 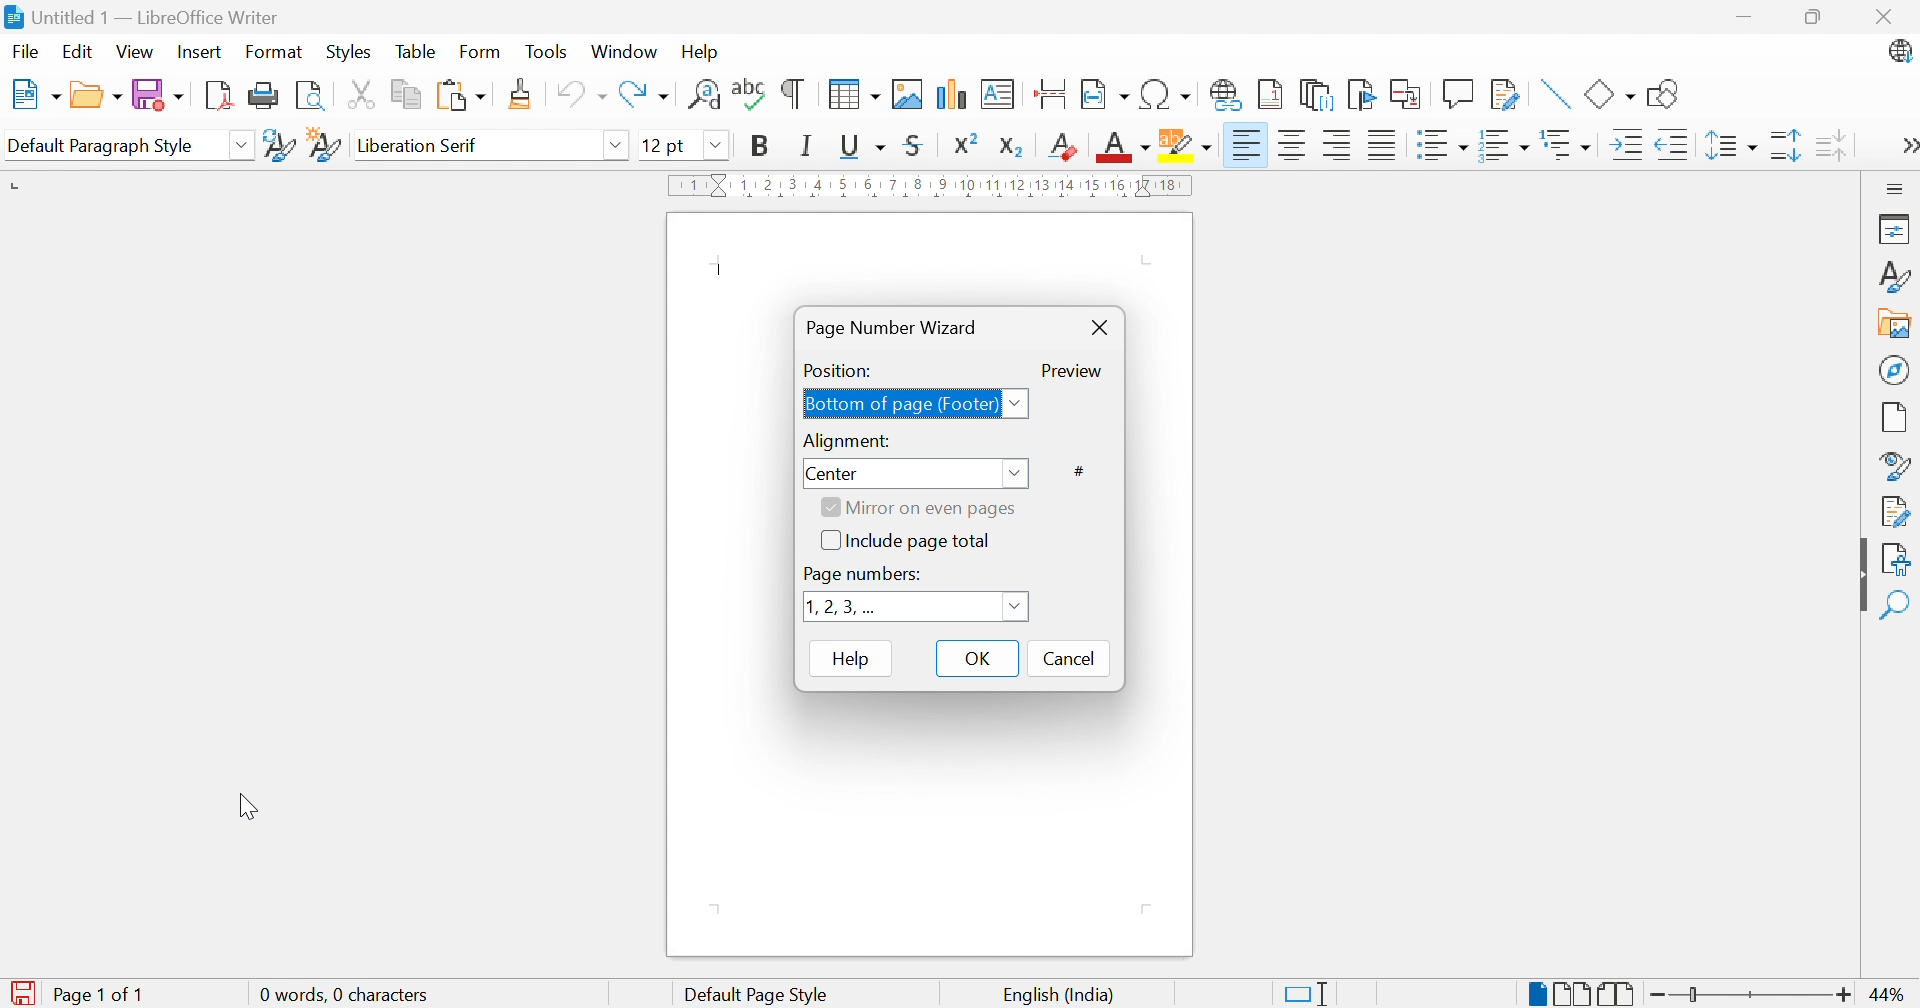 What do you see at coordinates (1187, 145) in the screenshot?
I see `Character highlighting color` at bounding box center [1187, 145].